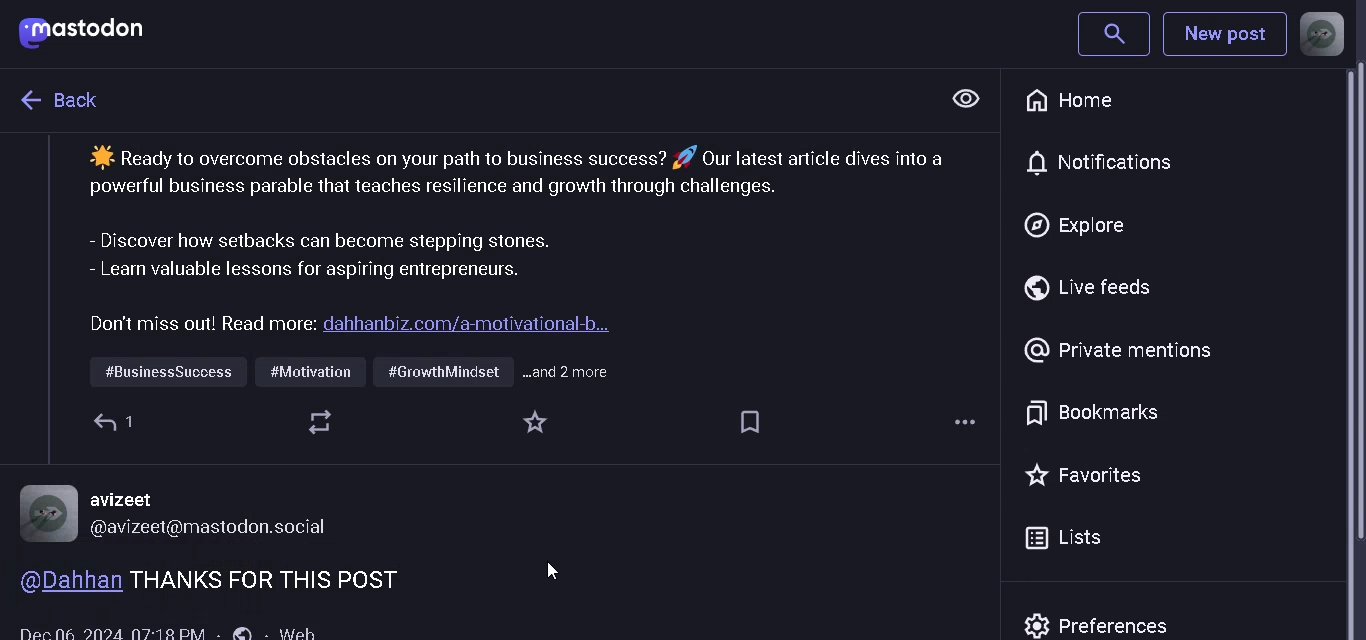 The image size is (1366, 640). What do you see at coordinates (1104, 622) in the screenshot?
I see `prefrences` at bounding box center [1104, 622].